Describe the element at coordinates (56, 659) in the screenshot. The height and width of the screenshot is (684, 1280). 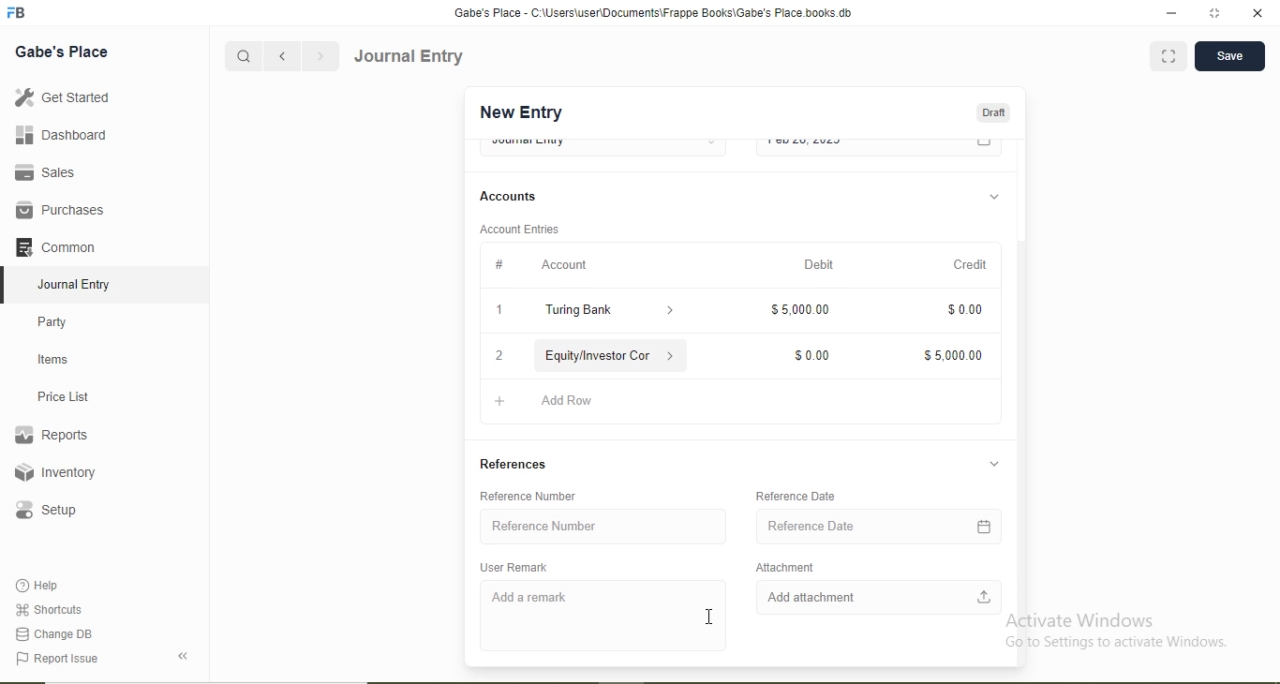
I see `Report Issue` at that location.